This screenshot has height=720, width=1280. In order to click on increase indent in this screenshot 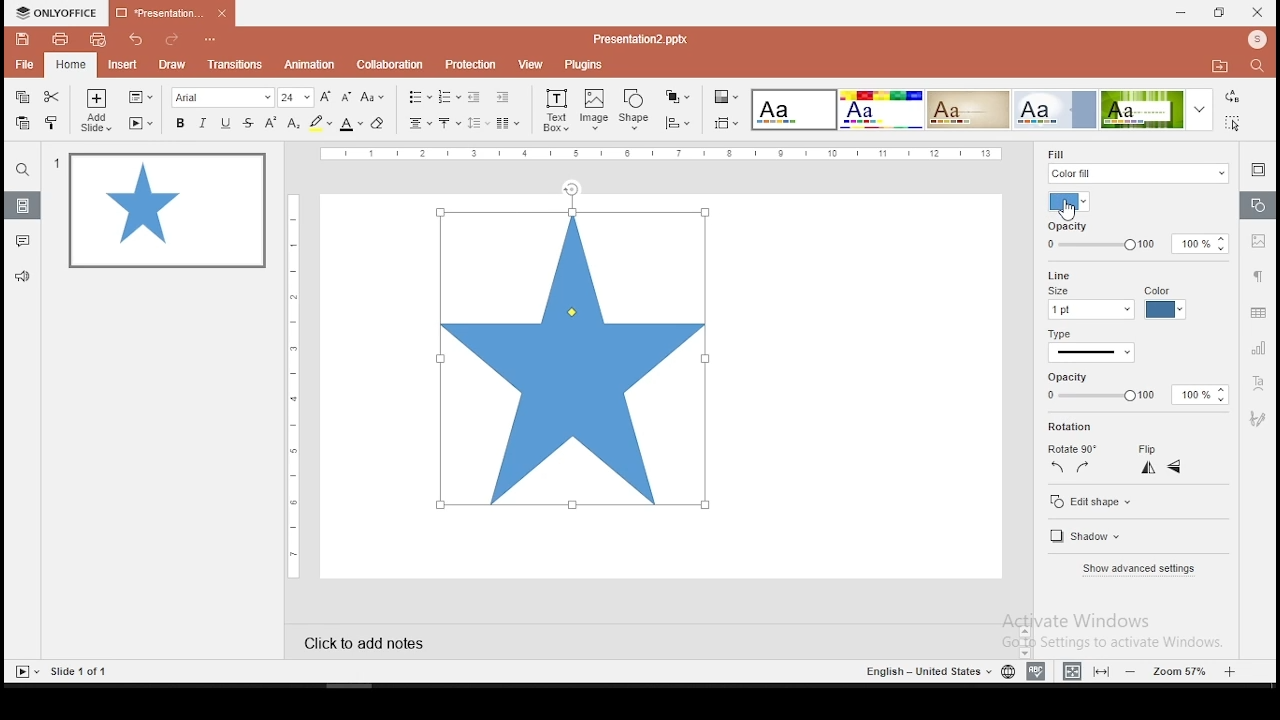, I will do `click(503, 96)`.